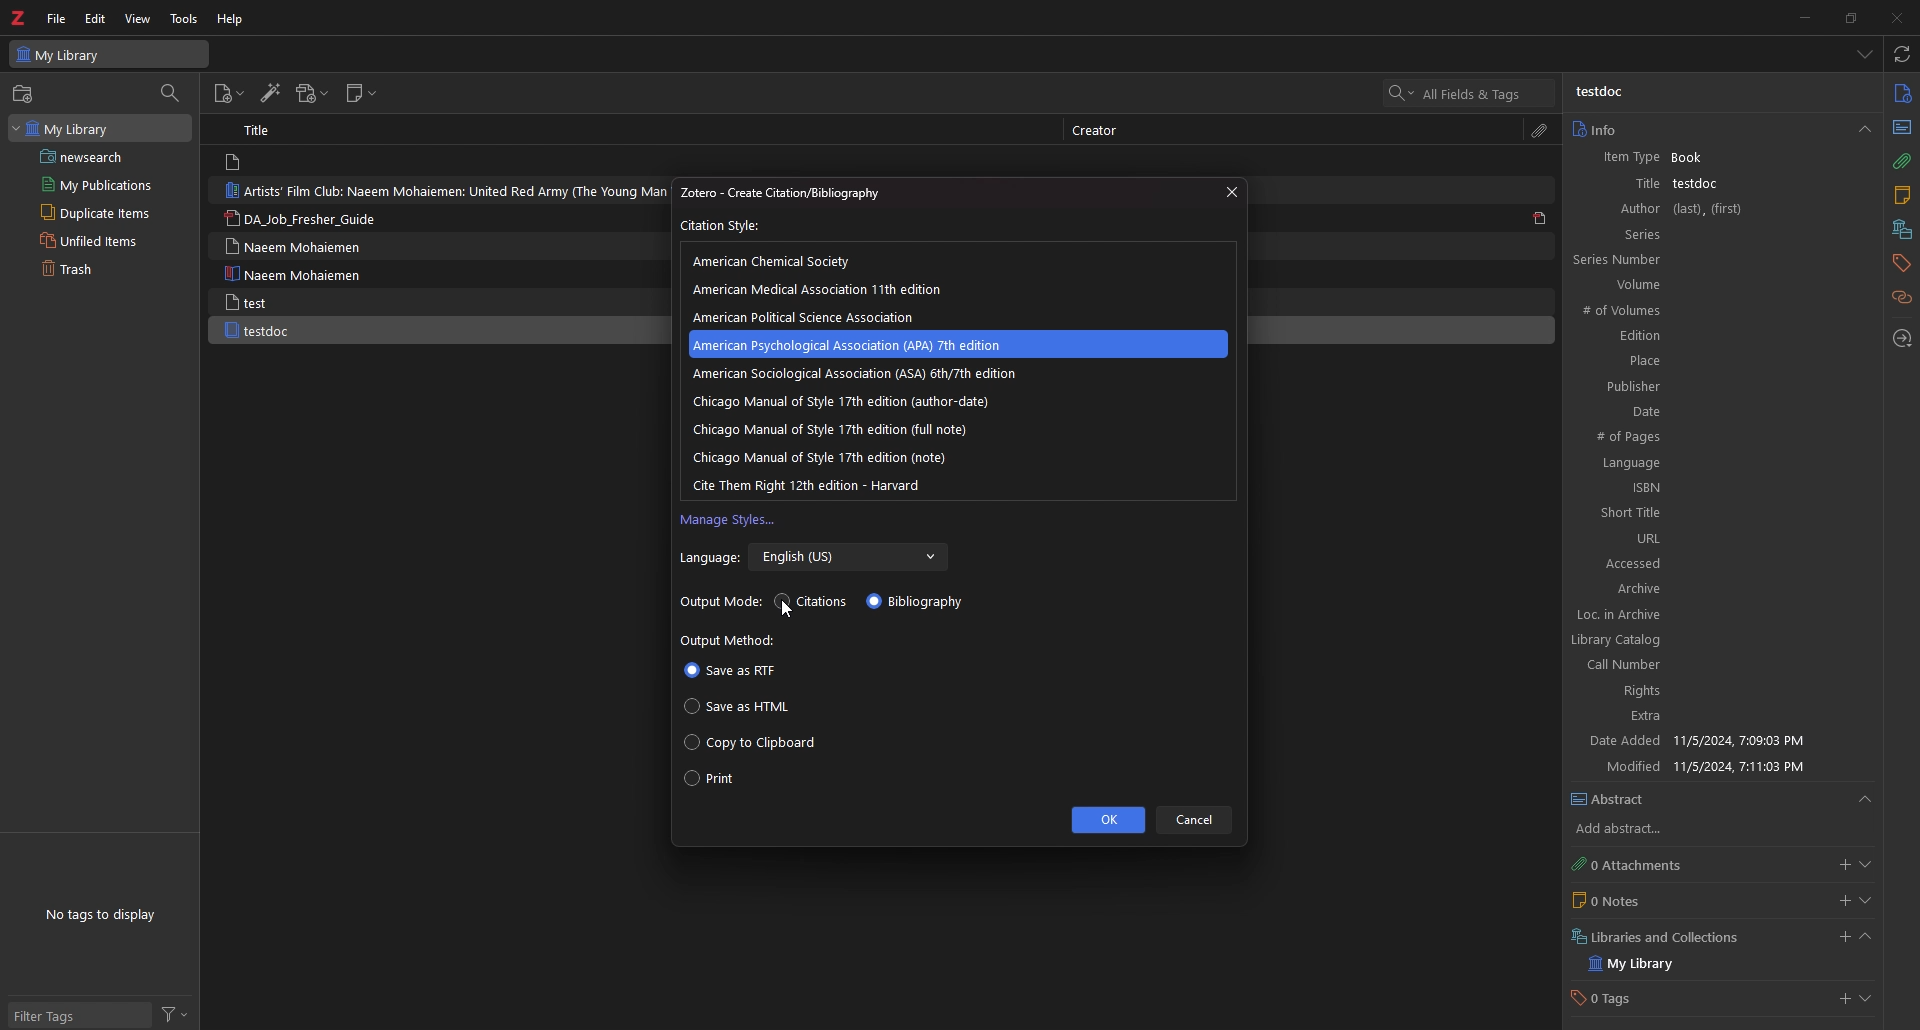  What do you see at coordinates (722, 603) in the screenshot?
I see `Output mode:` at bounding box center [722, 603].